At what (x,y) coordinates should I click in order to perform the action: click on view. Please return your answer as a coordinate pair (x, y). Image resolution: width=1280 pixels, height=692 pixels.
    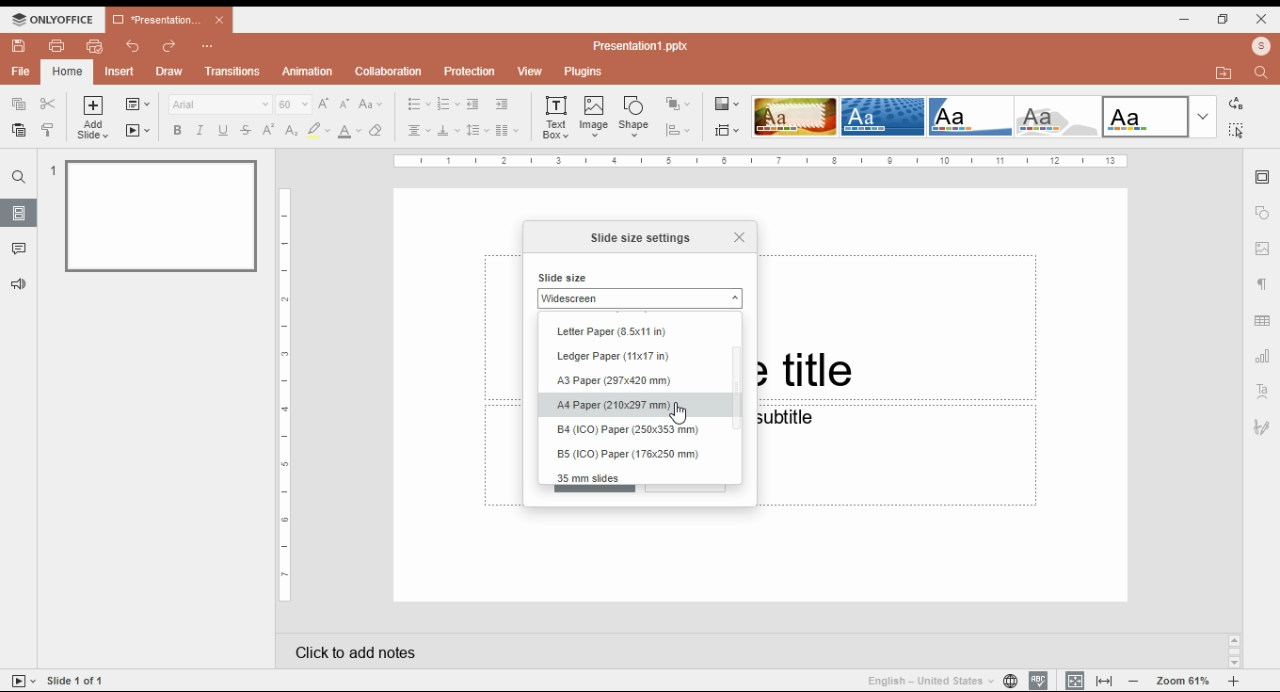
    Looking at the image, I should click on (529, 72).